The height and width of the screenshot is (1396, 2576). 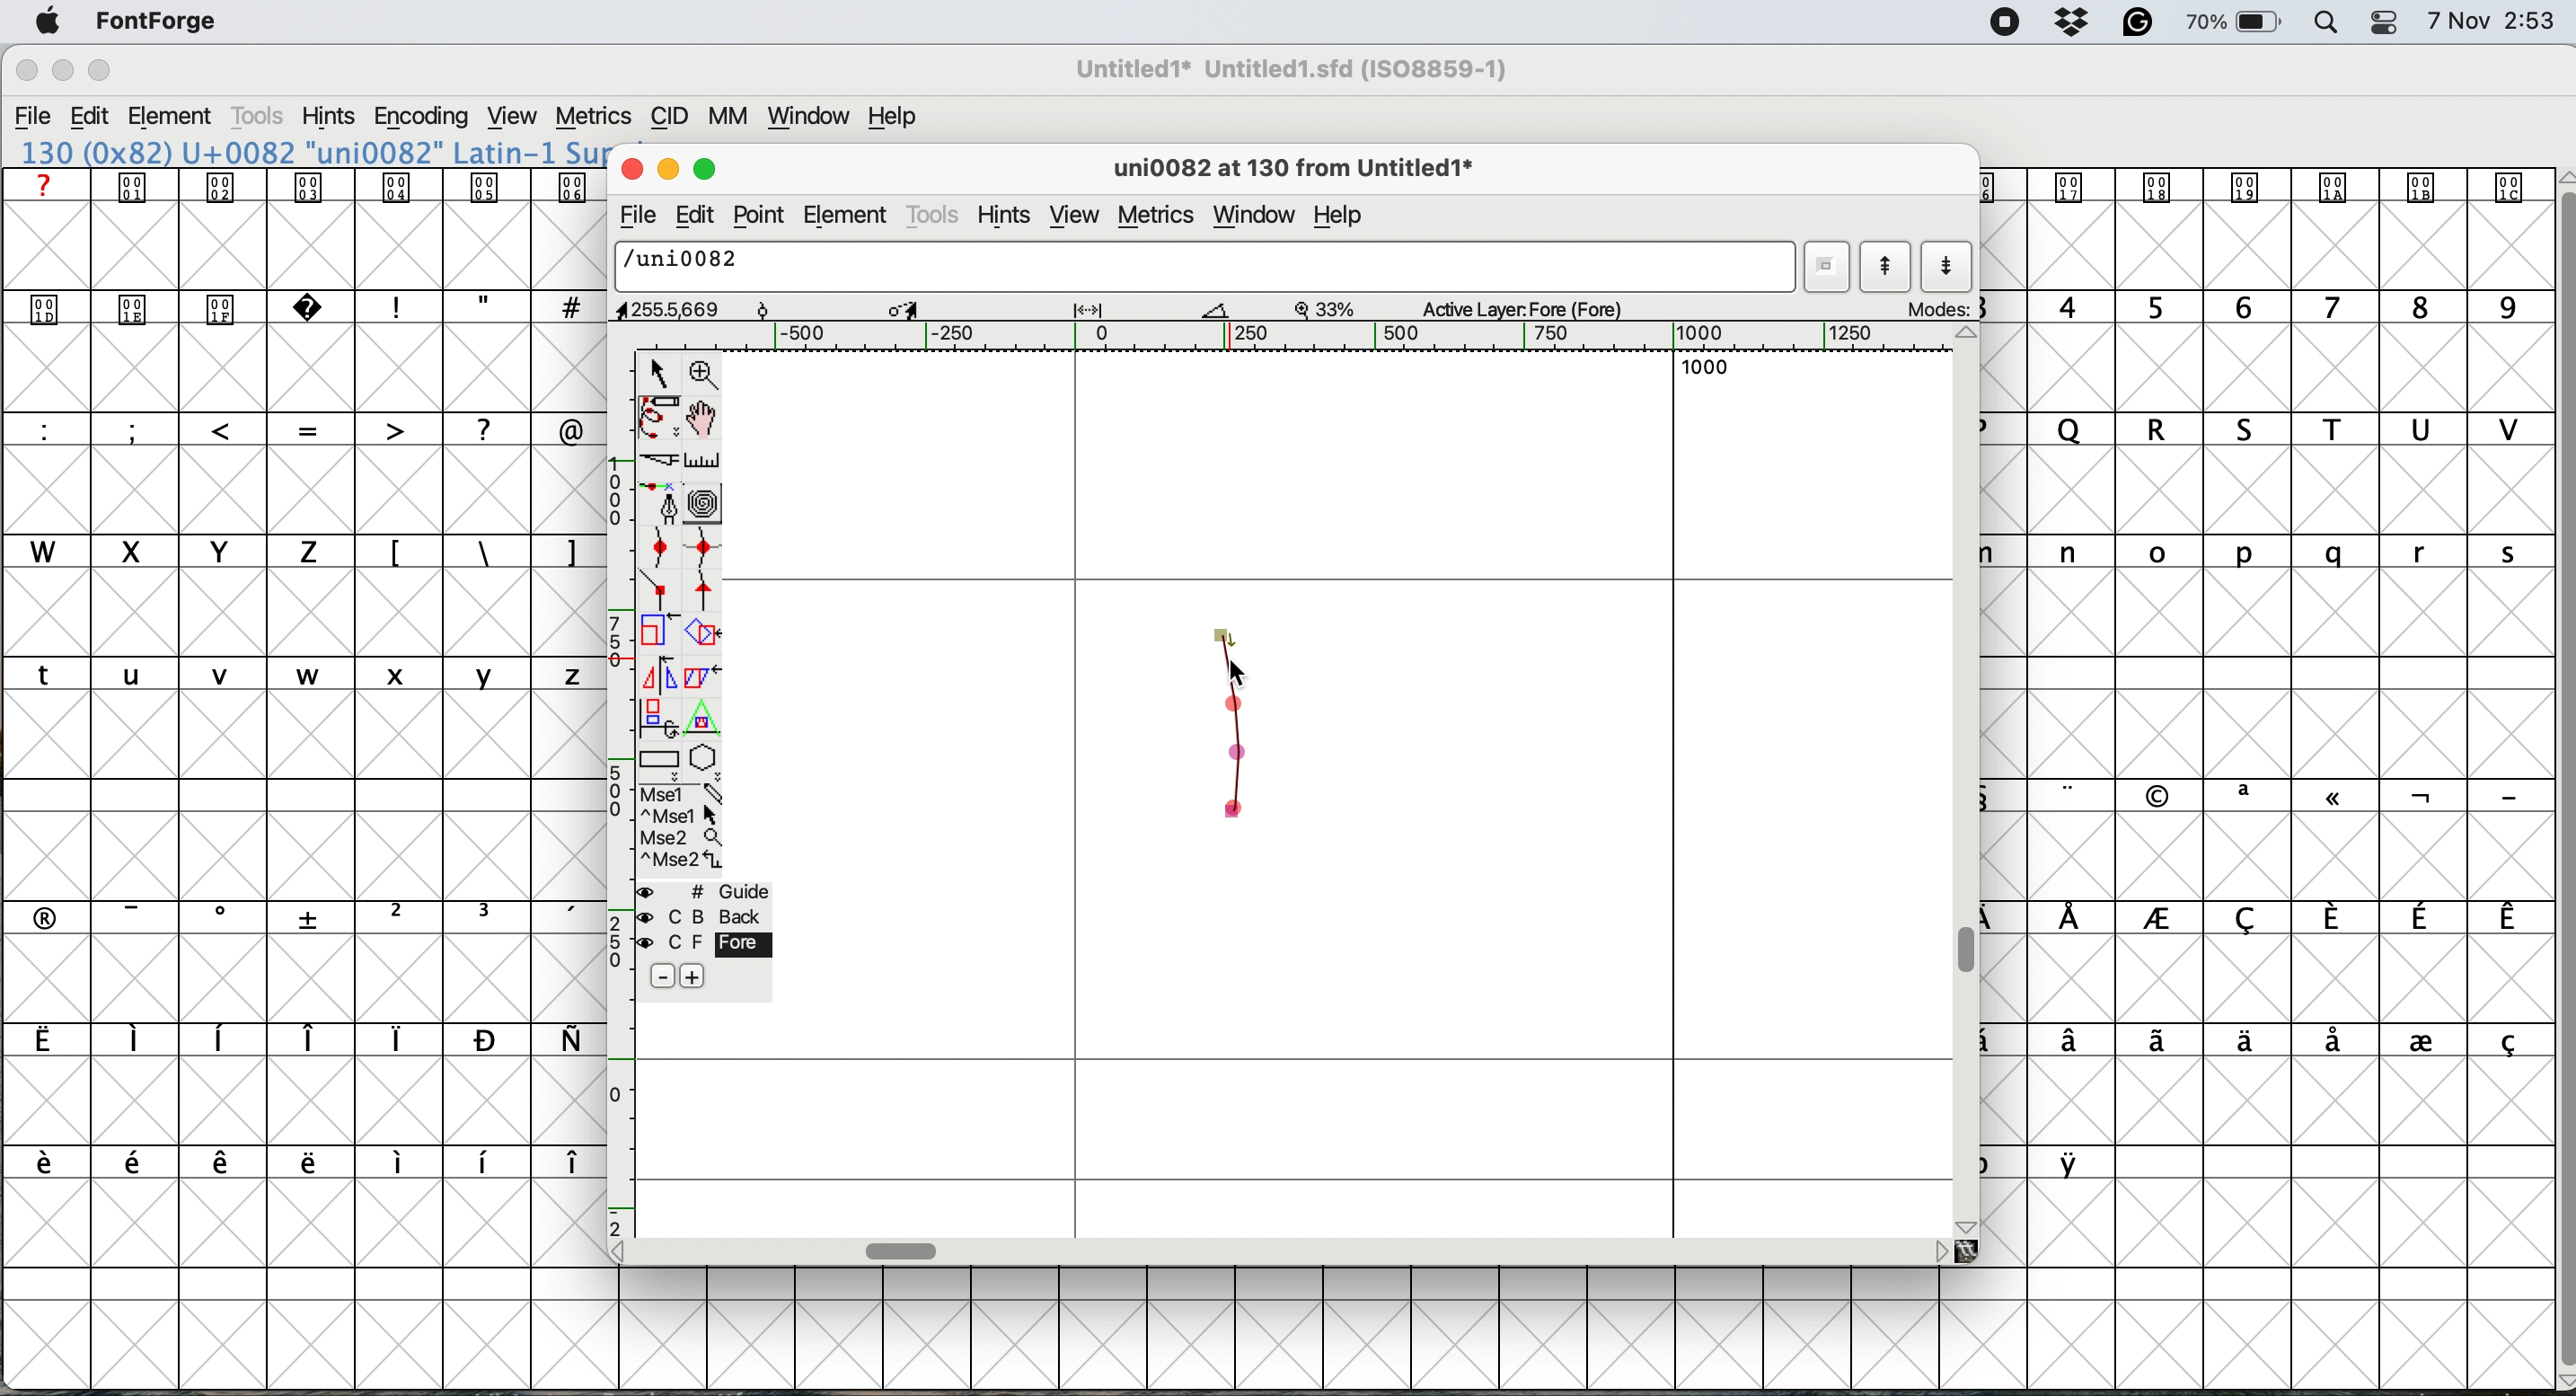 What do you see at coordinates (2076, 23) in the screenshot?
I see `dropbox` at bounding box center [2076, 23].